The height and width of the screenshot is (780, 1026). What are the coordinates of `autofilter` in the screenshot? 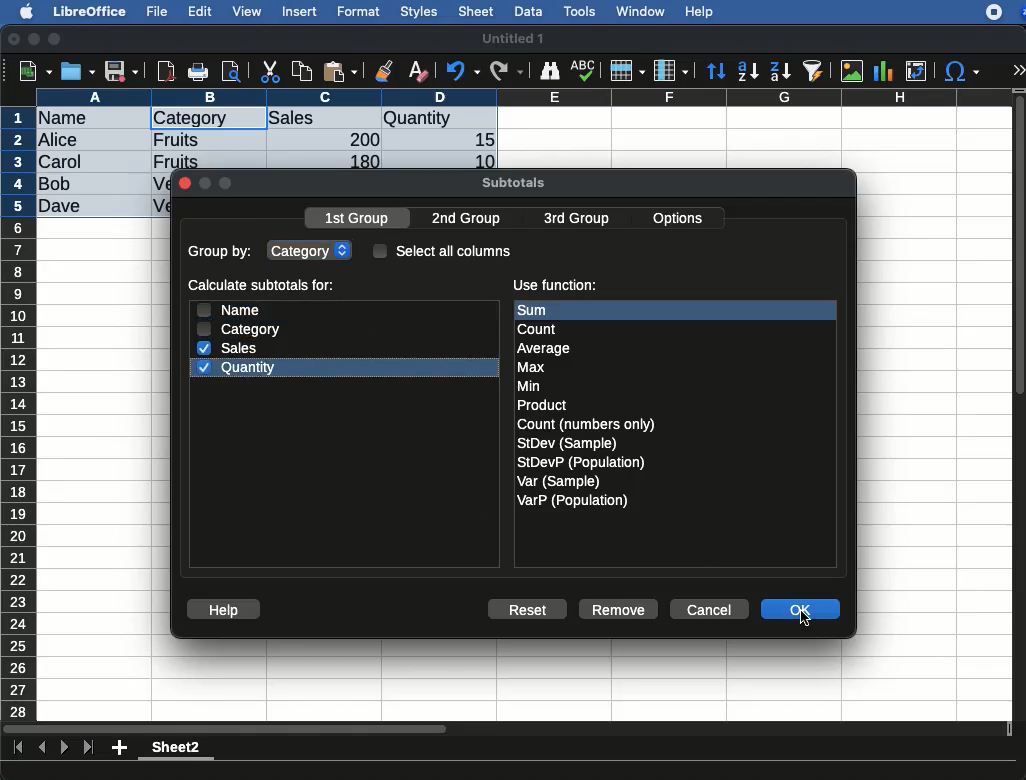 It's located at (814, 70).